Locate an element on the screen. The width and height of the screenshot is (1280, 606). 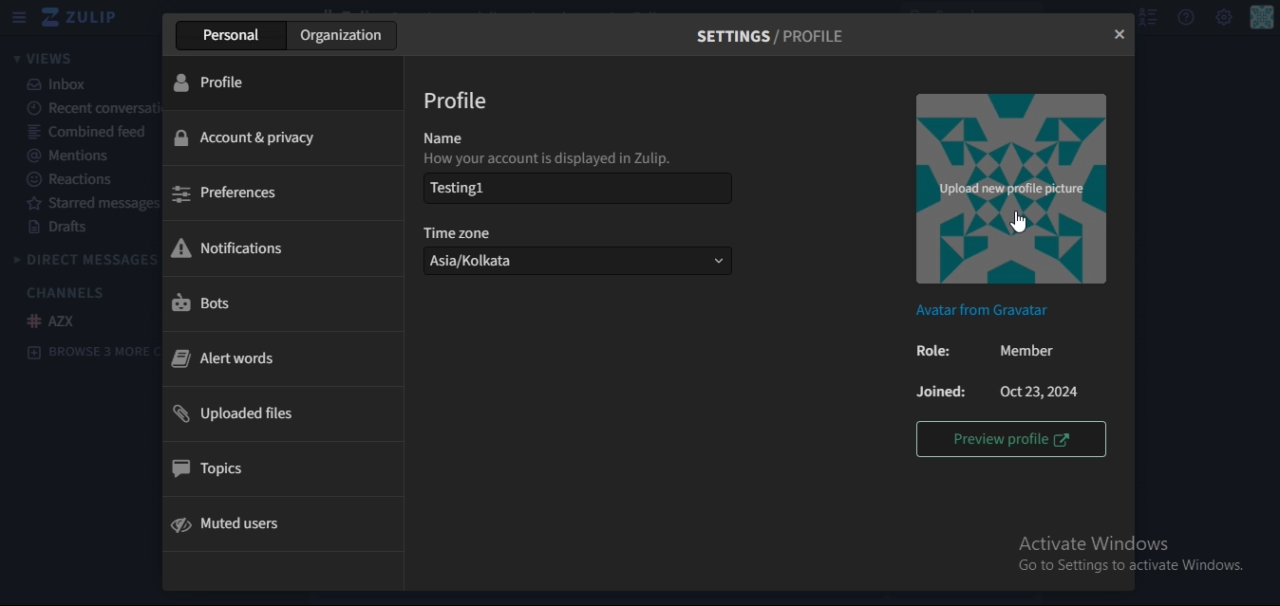
inbox is located at coordinates (81, 85).